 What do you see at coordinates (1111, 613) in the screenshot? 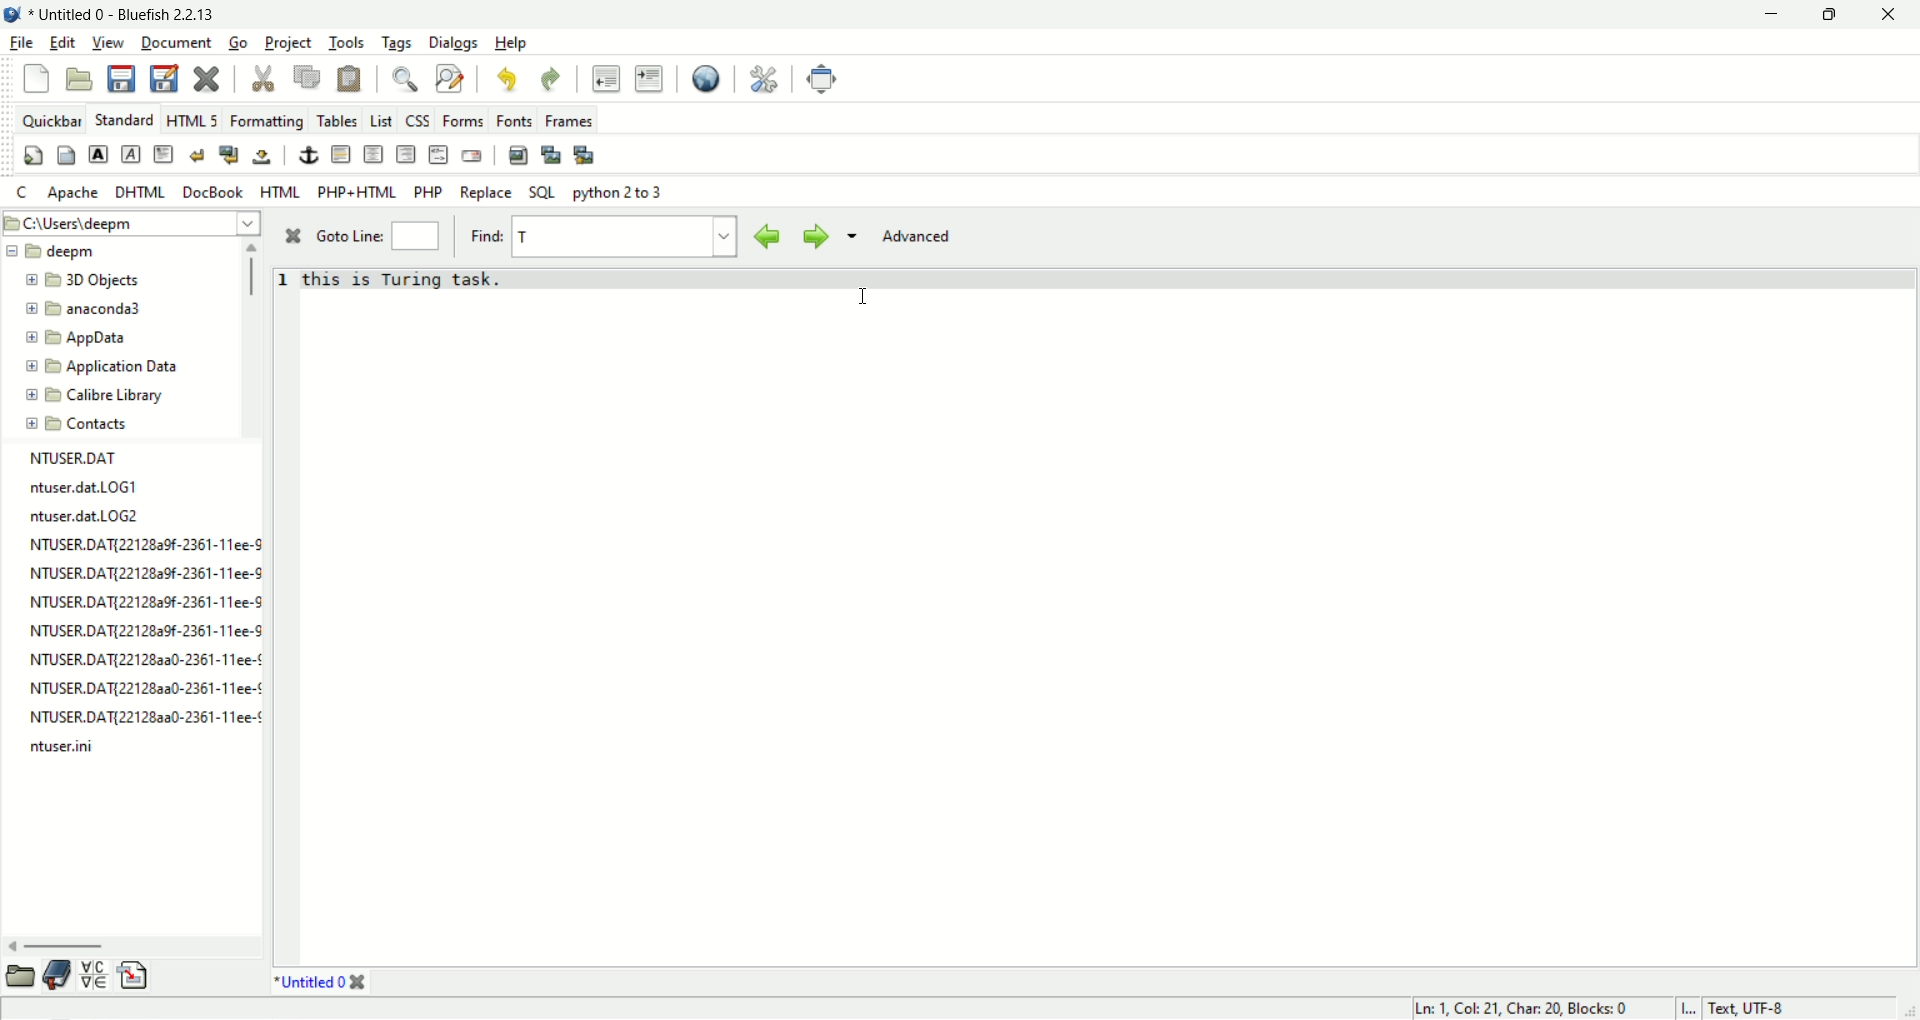
I see `editor` at bounding box center [1111, 613].